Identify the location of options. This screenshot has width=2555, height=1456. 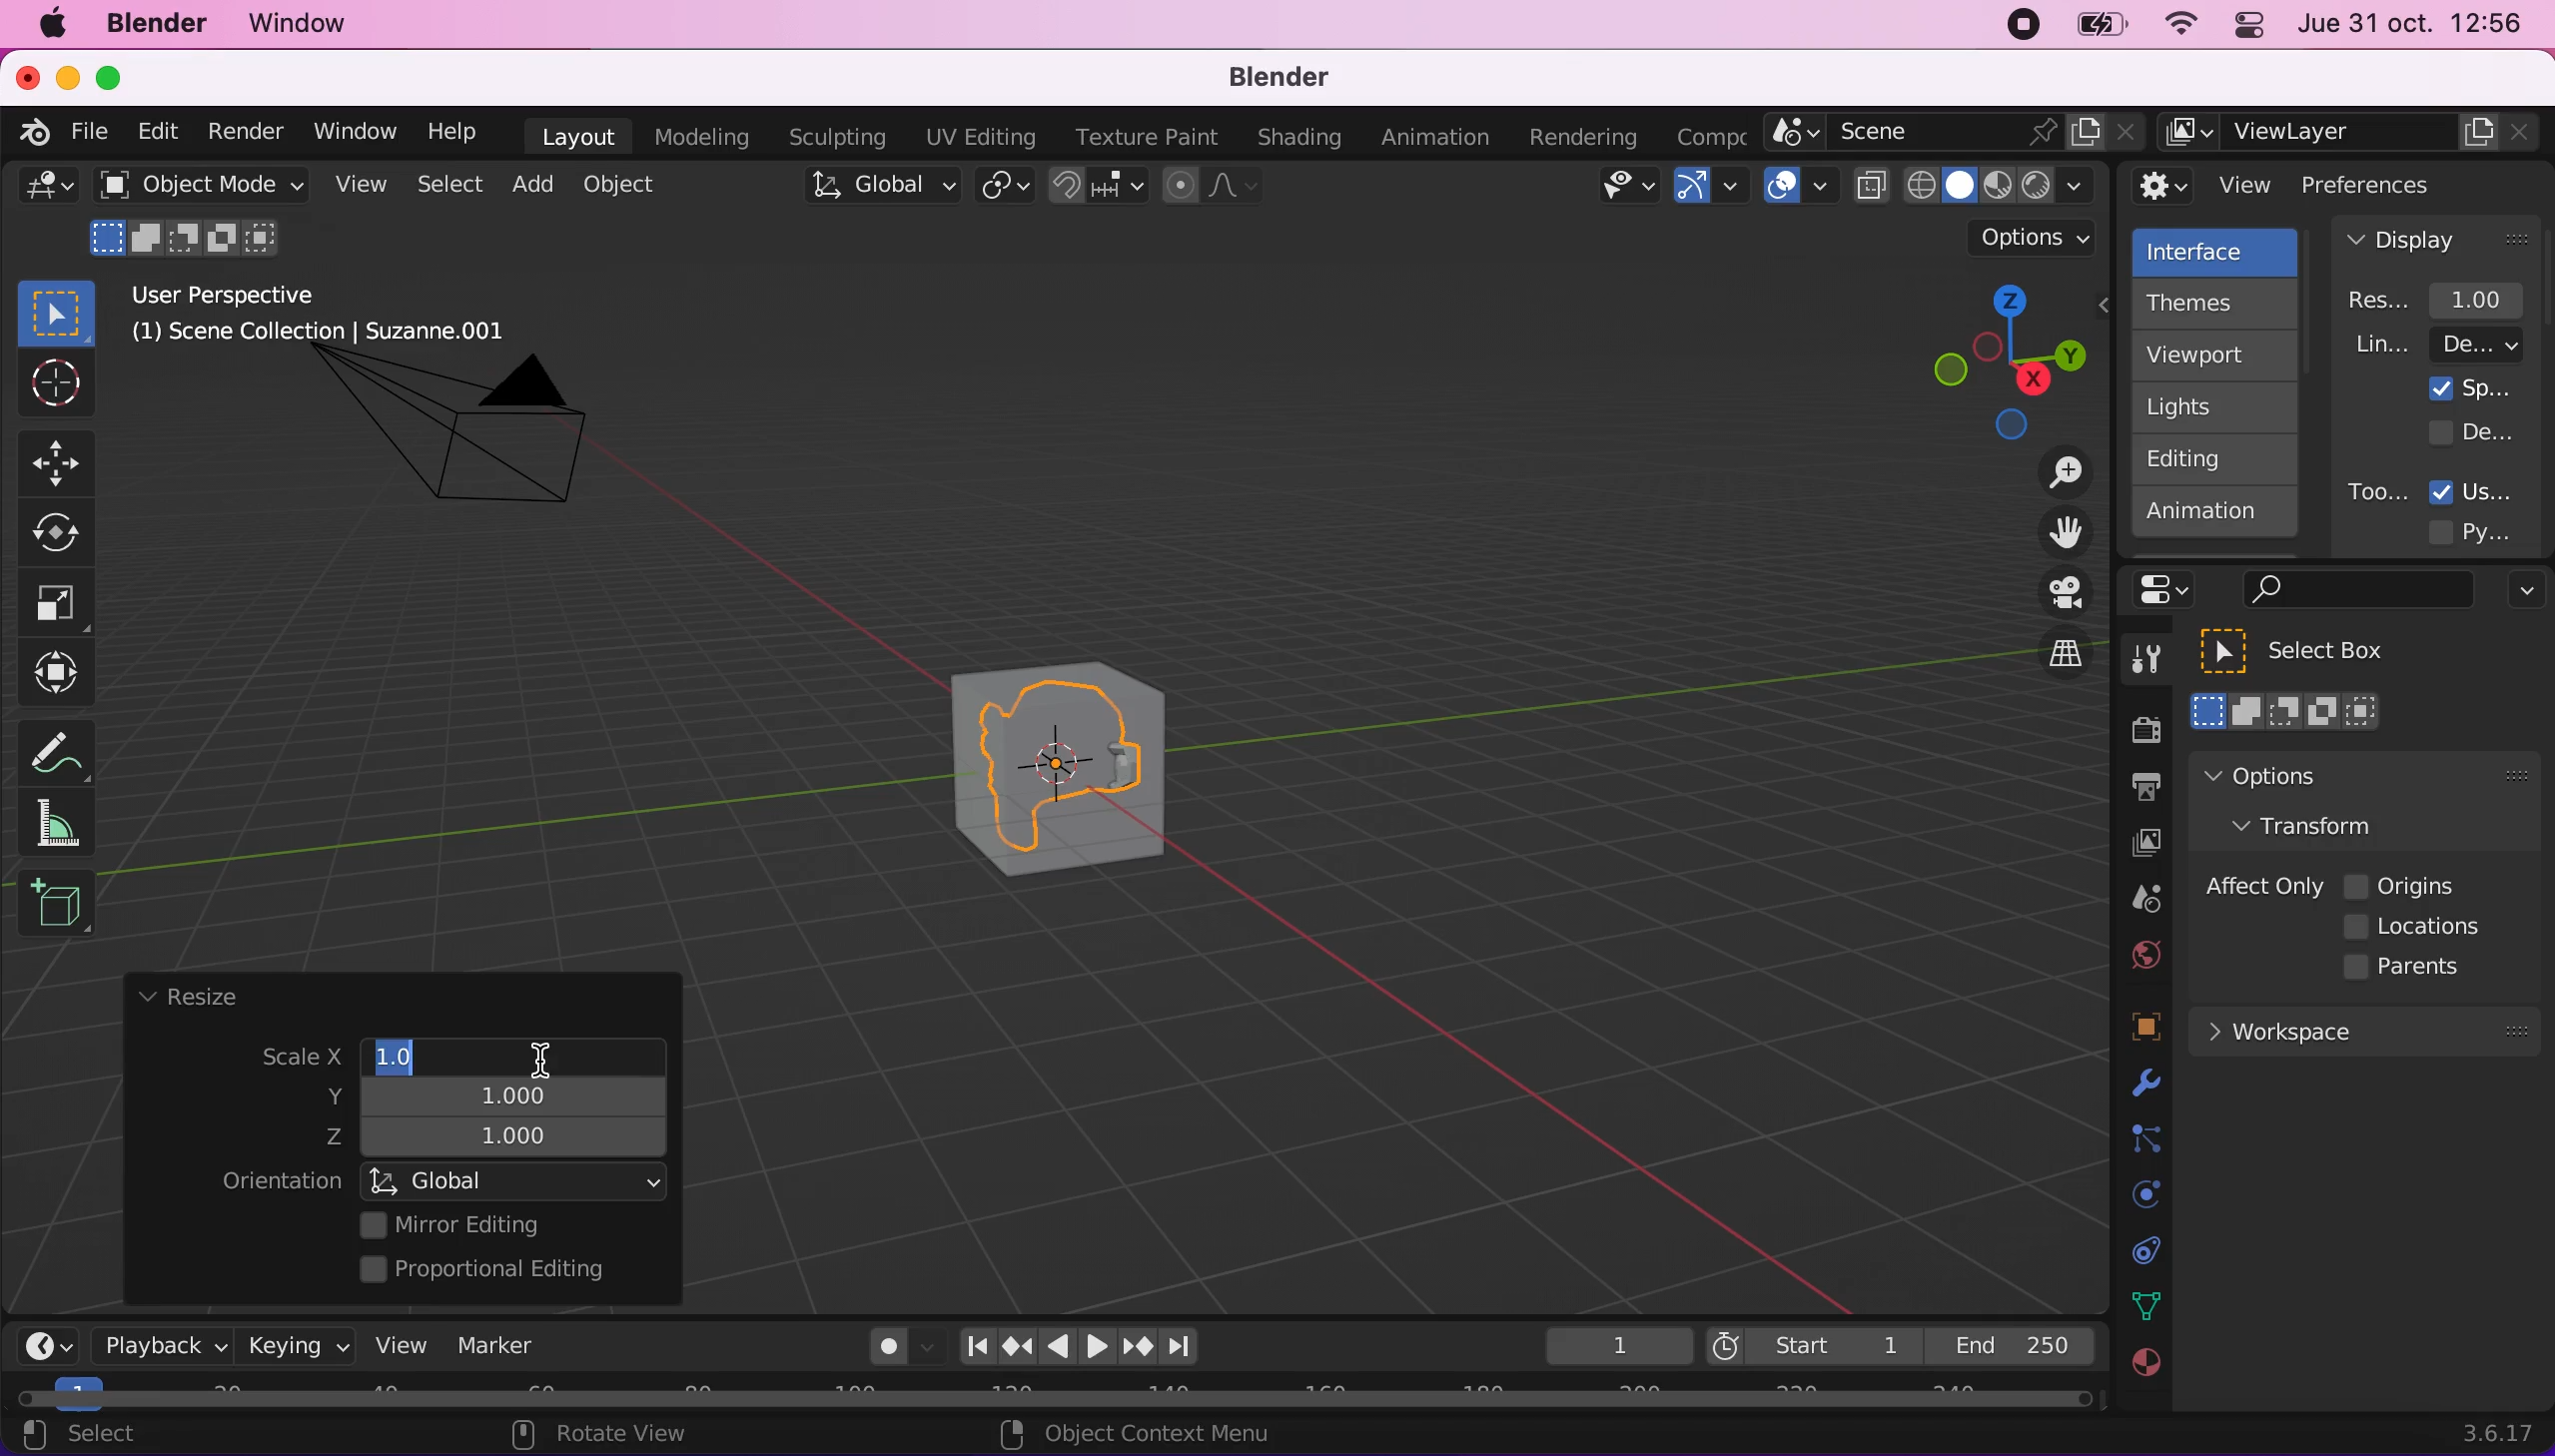
(2317, 775).